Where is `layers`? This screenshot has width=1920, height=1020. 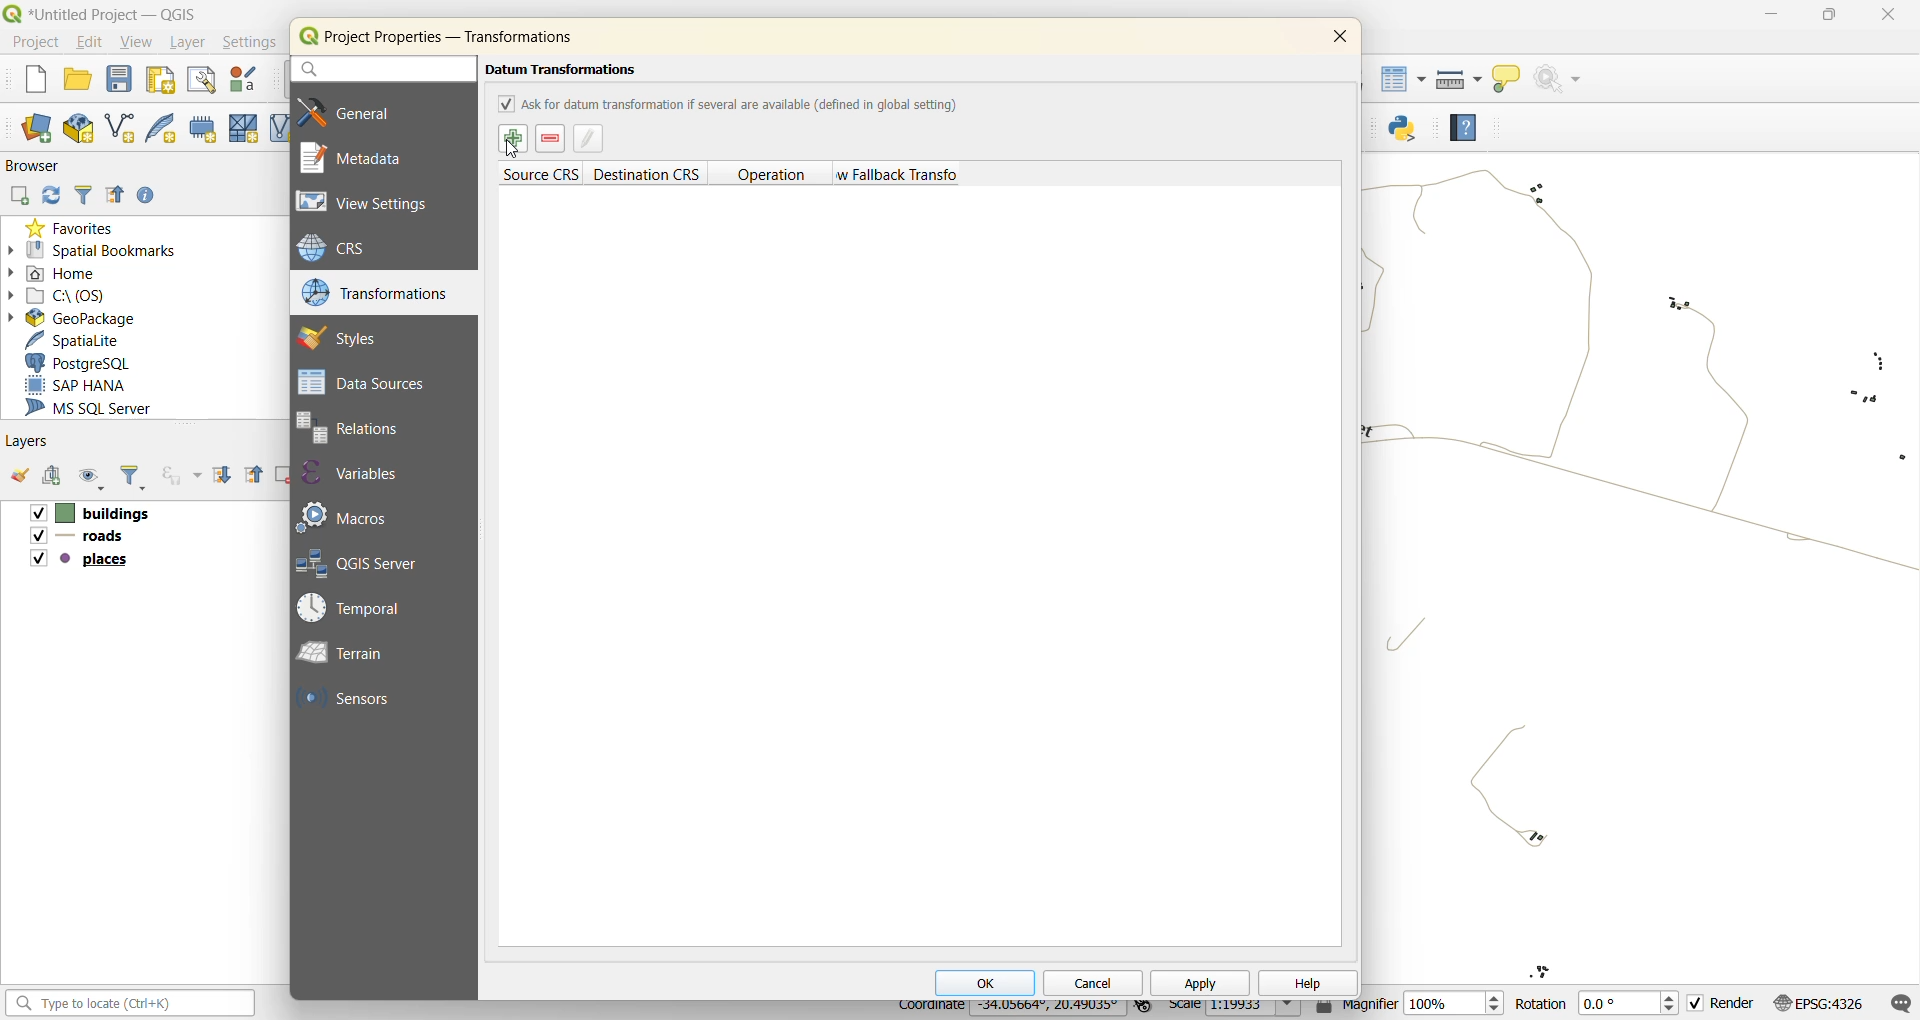 layers is located at coordinates (26, 442).